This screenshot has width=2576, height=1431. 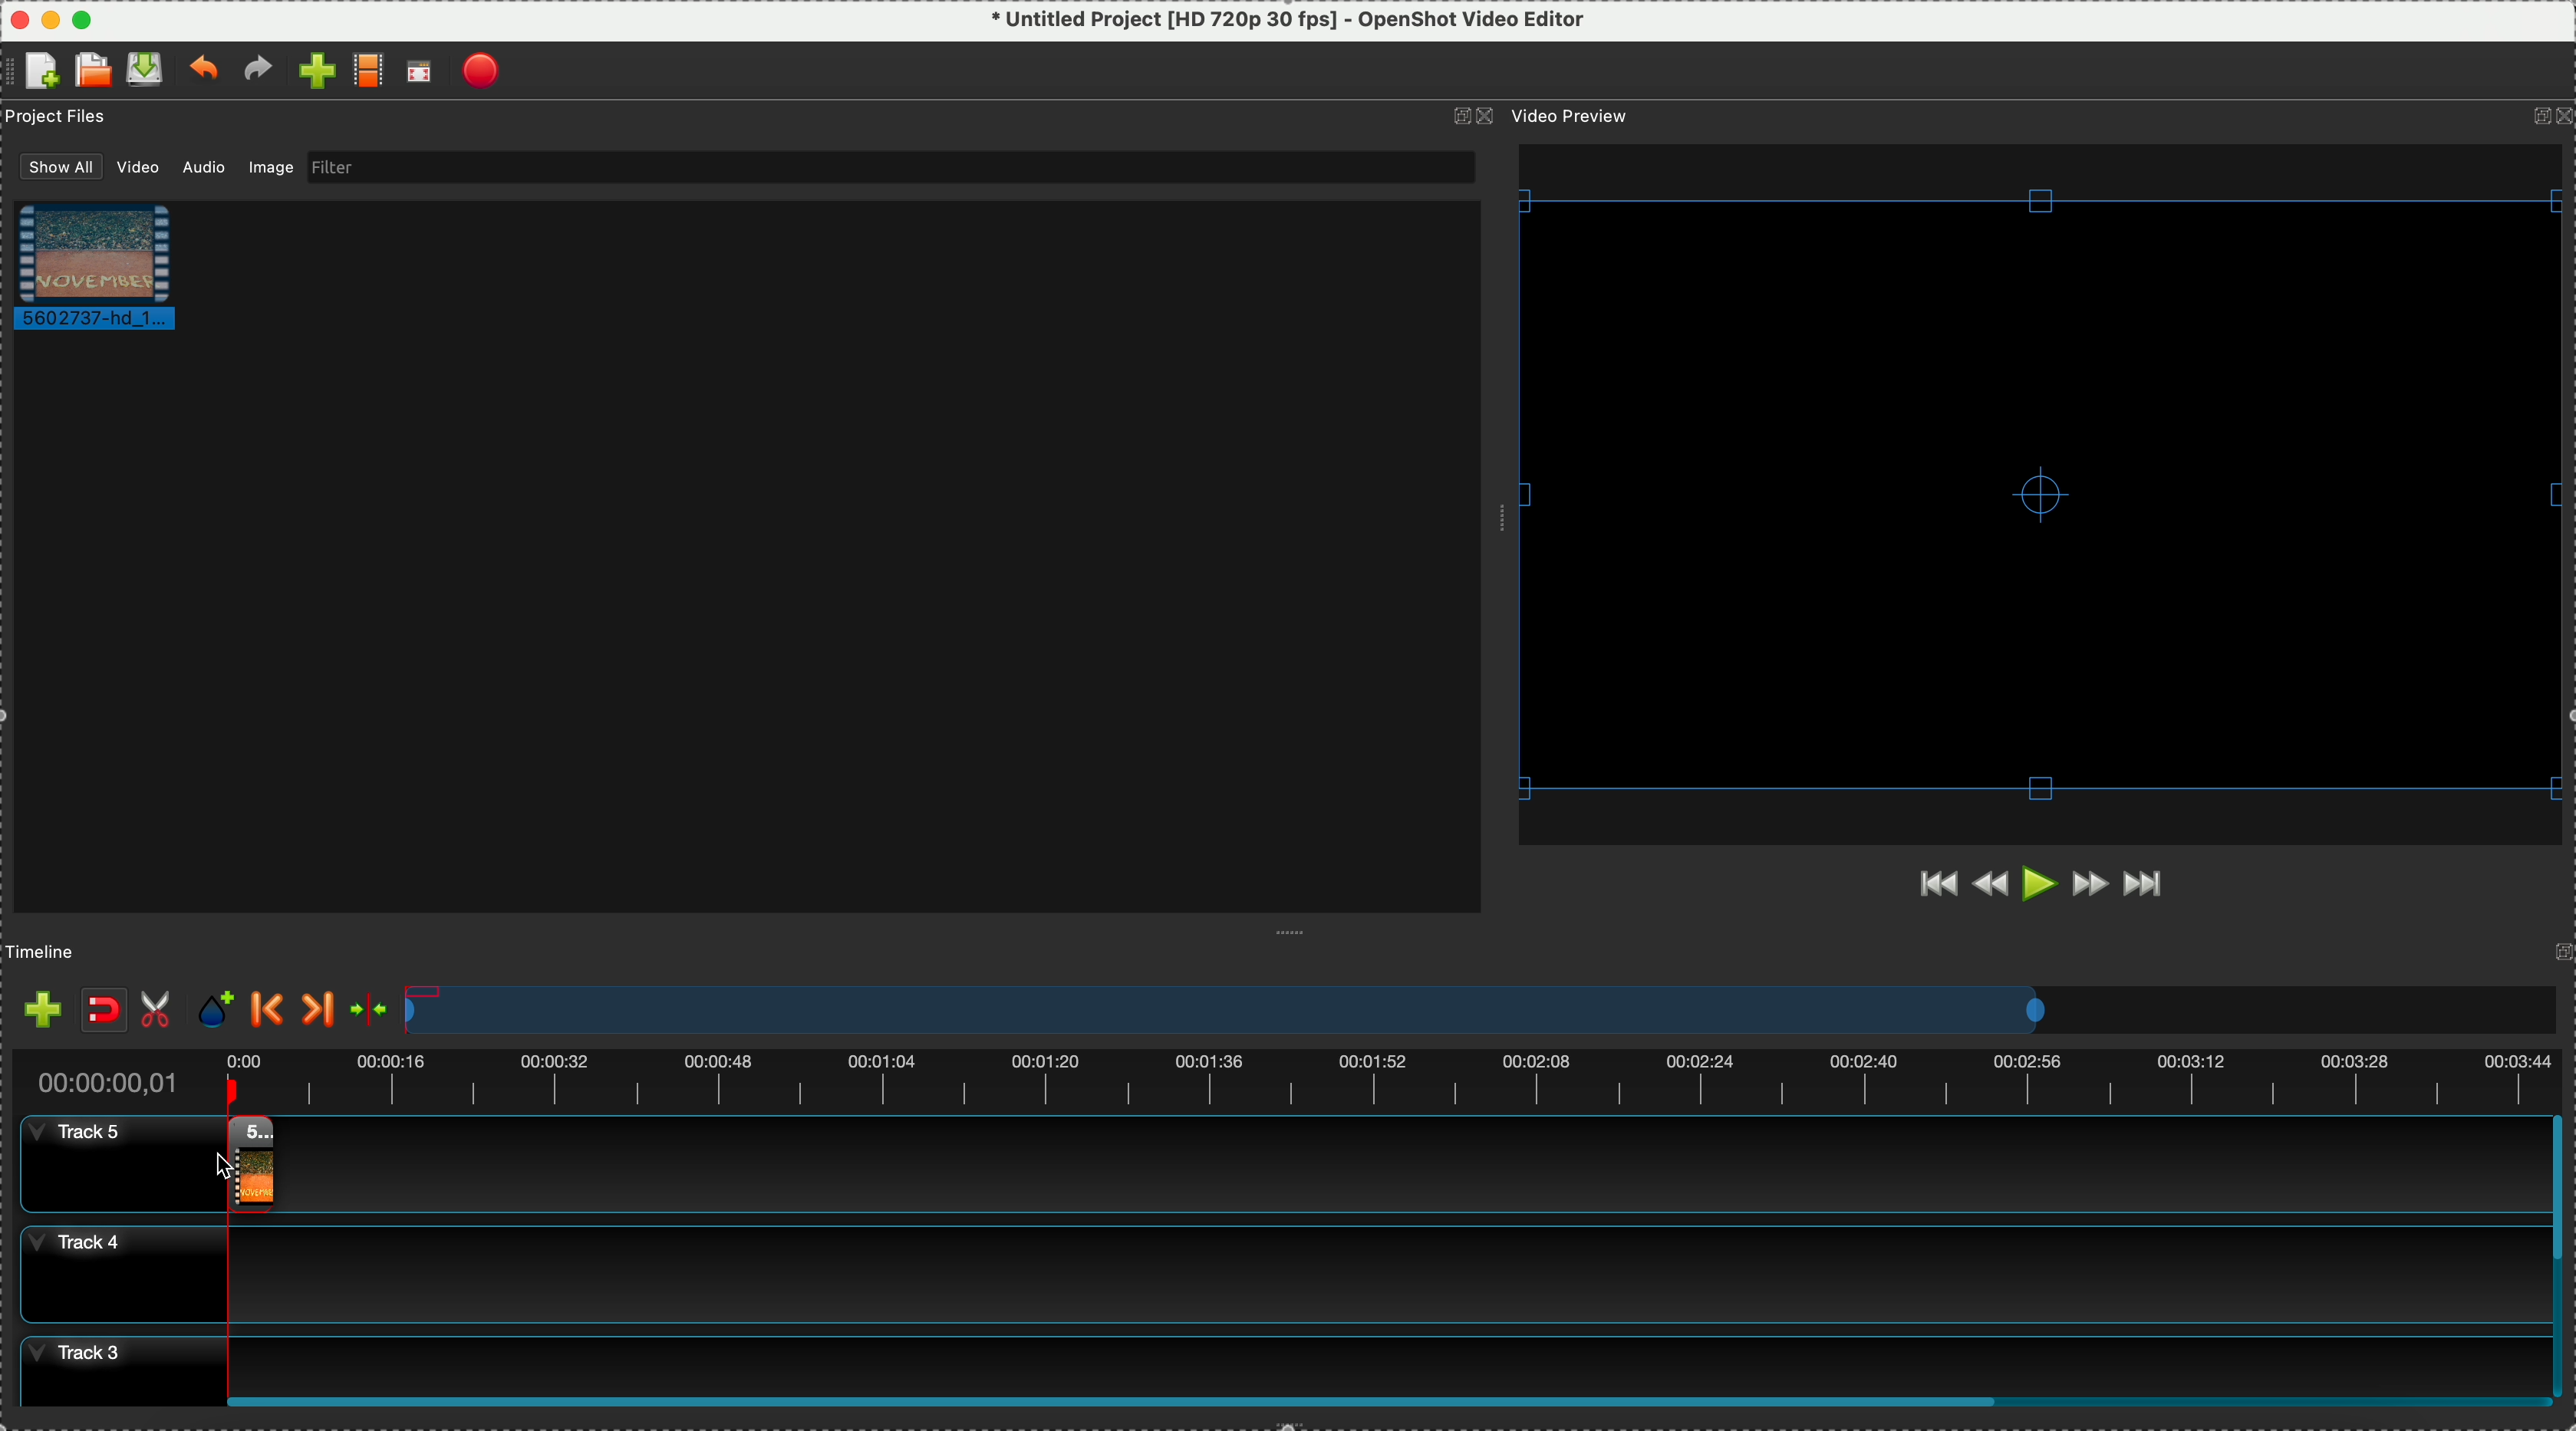 What do you see at coordinates (202, 71) in the screenshot?
I see `undo` at bounding box center [202, 71].